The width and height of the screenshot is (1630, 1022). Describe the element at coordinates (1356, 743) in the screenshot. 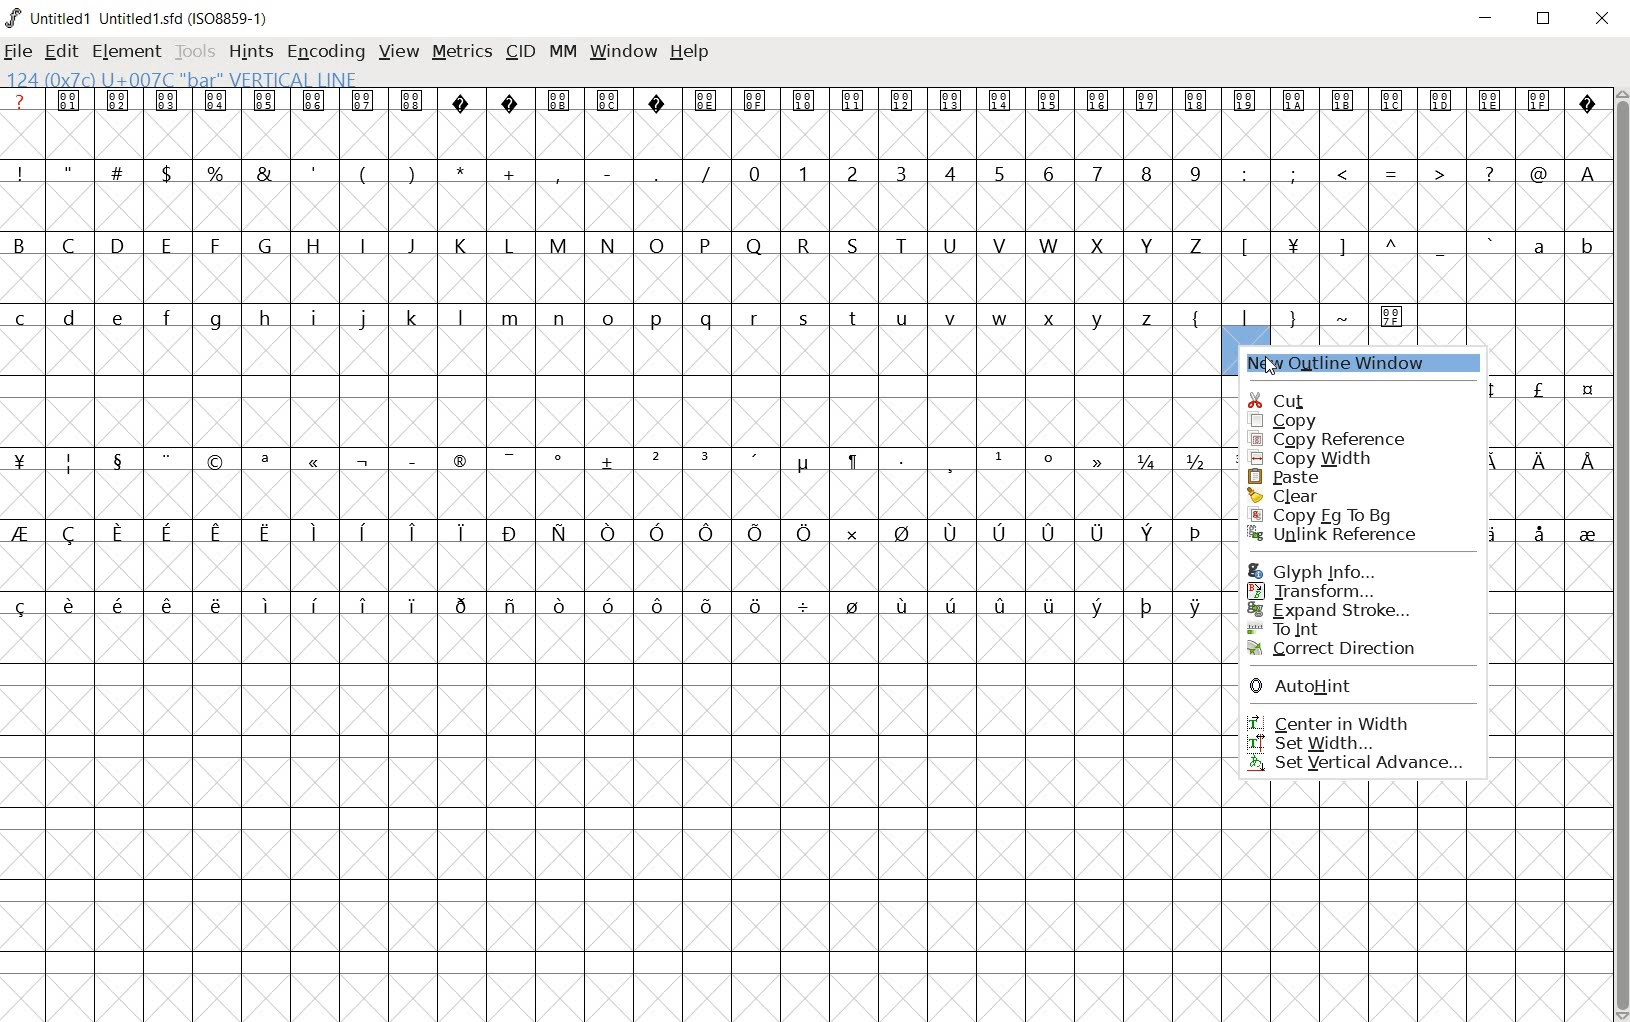

I see `set width` at that location.